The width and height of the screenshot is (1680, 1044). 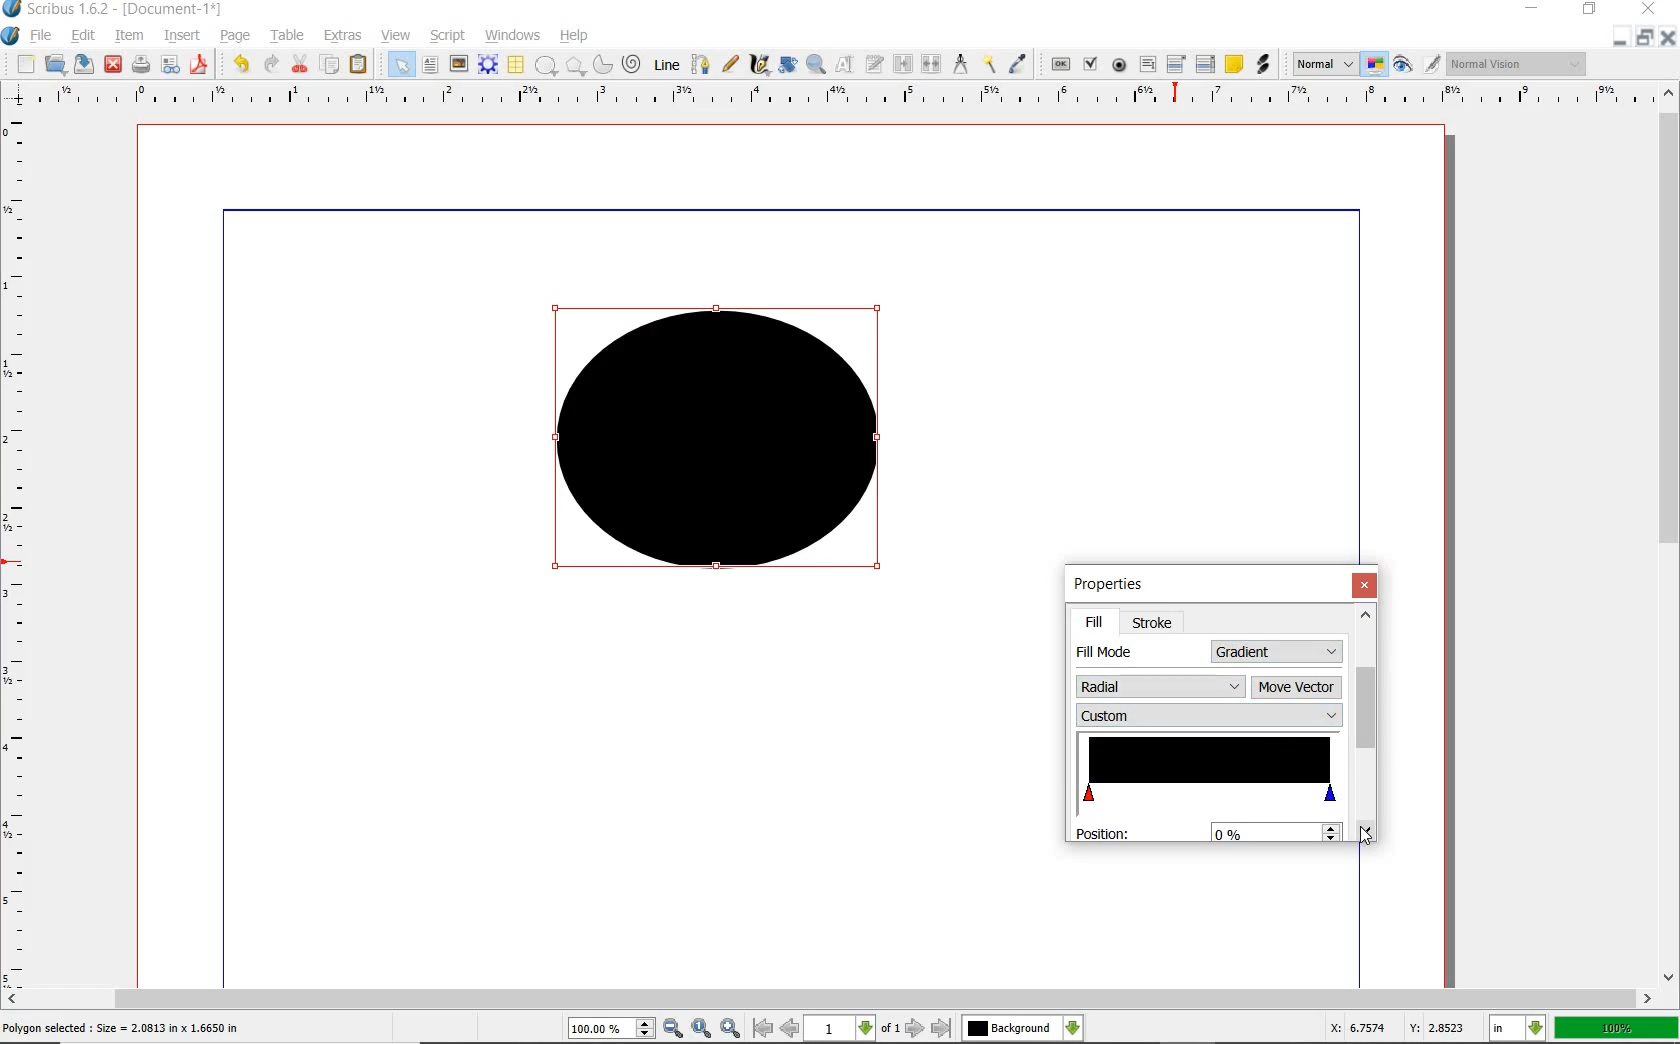 I want to click on CLOSE, so click(x=1668, y=38).